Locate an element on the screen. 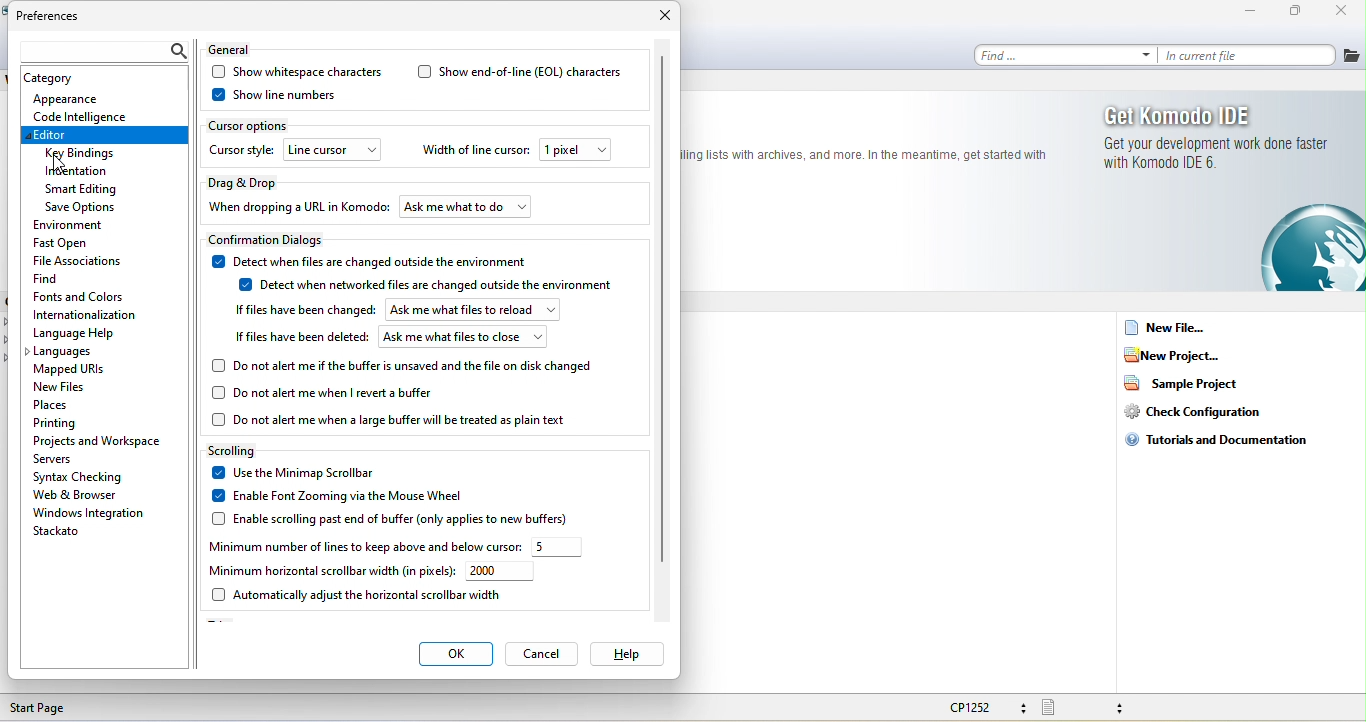 The height and width of the screenshot is (722, 1366). automatically adjust the horizontal scrollbar width is located at coordinates (356, 595).